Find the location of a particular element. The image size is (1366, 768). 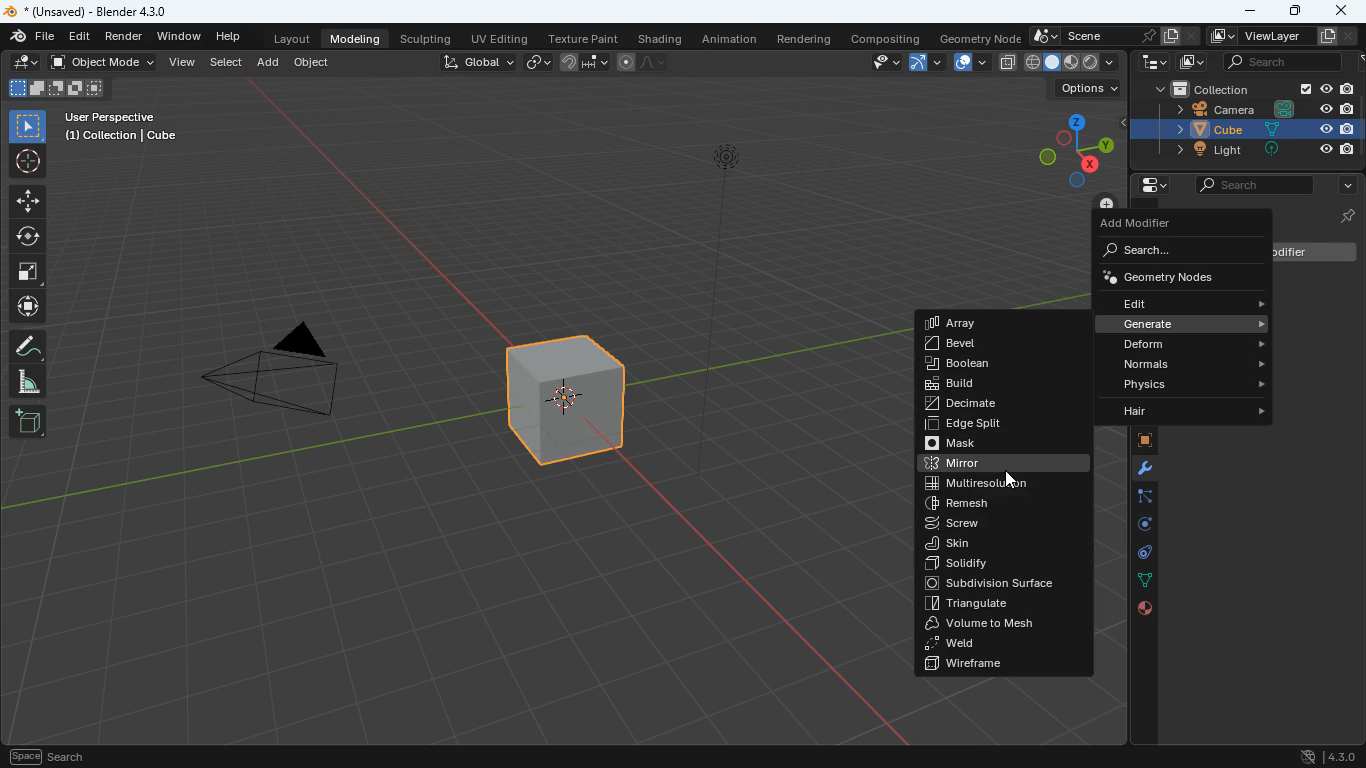

light is located at coordinates (1245, 151).